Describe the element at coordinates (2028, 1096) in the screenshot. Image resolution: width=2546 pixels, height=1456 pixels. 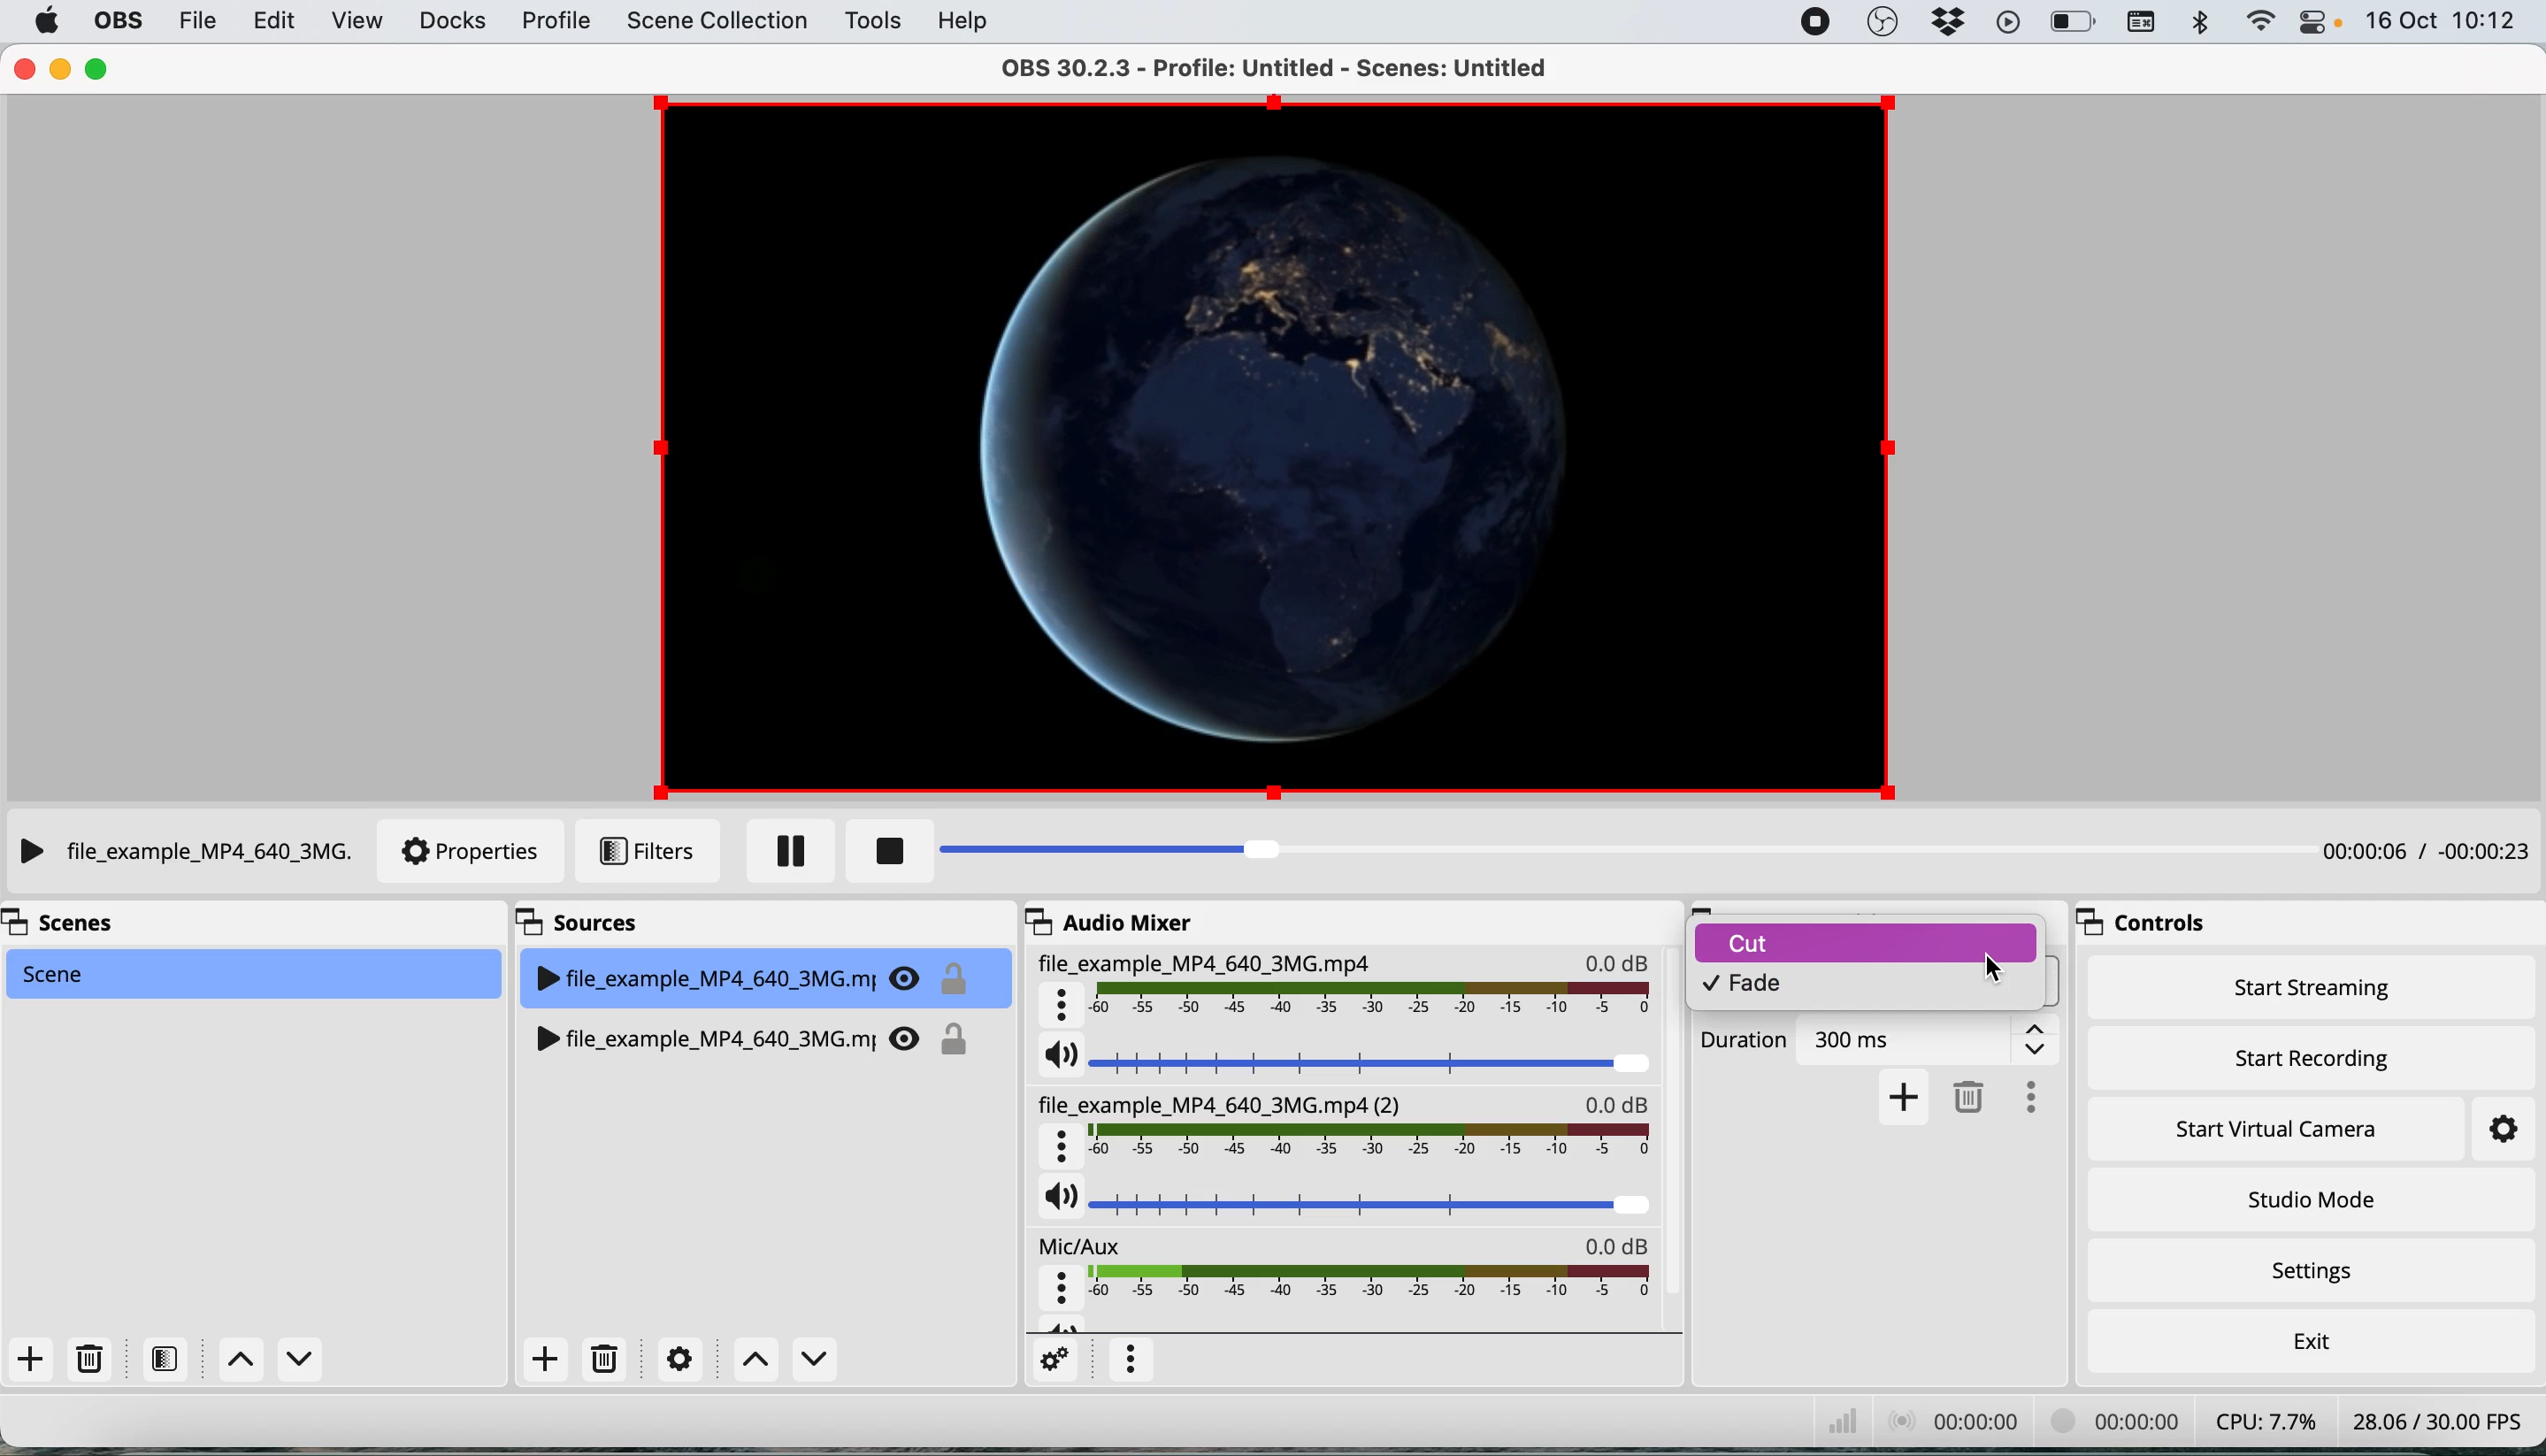
I see `more options` at that location.